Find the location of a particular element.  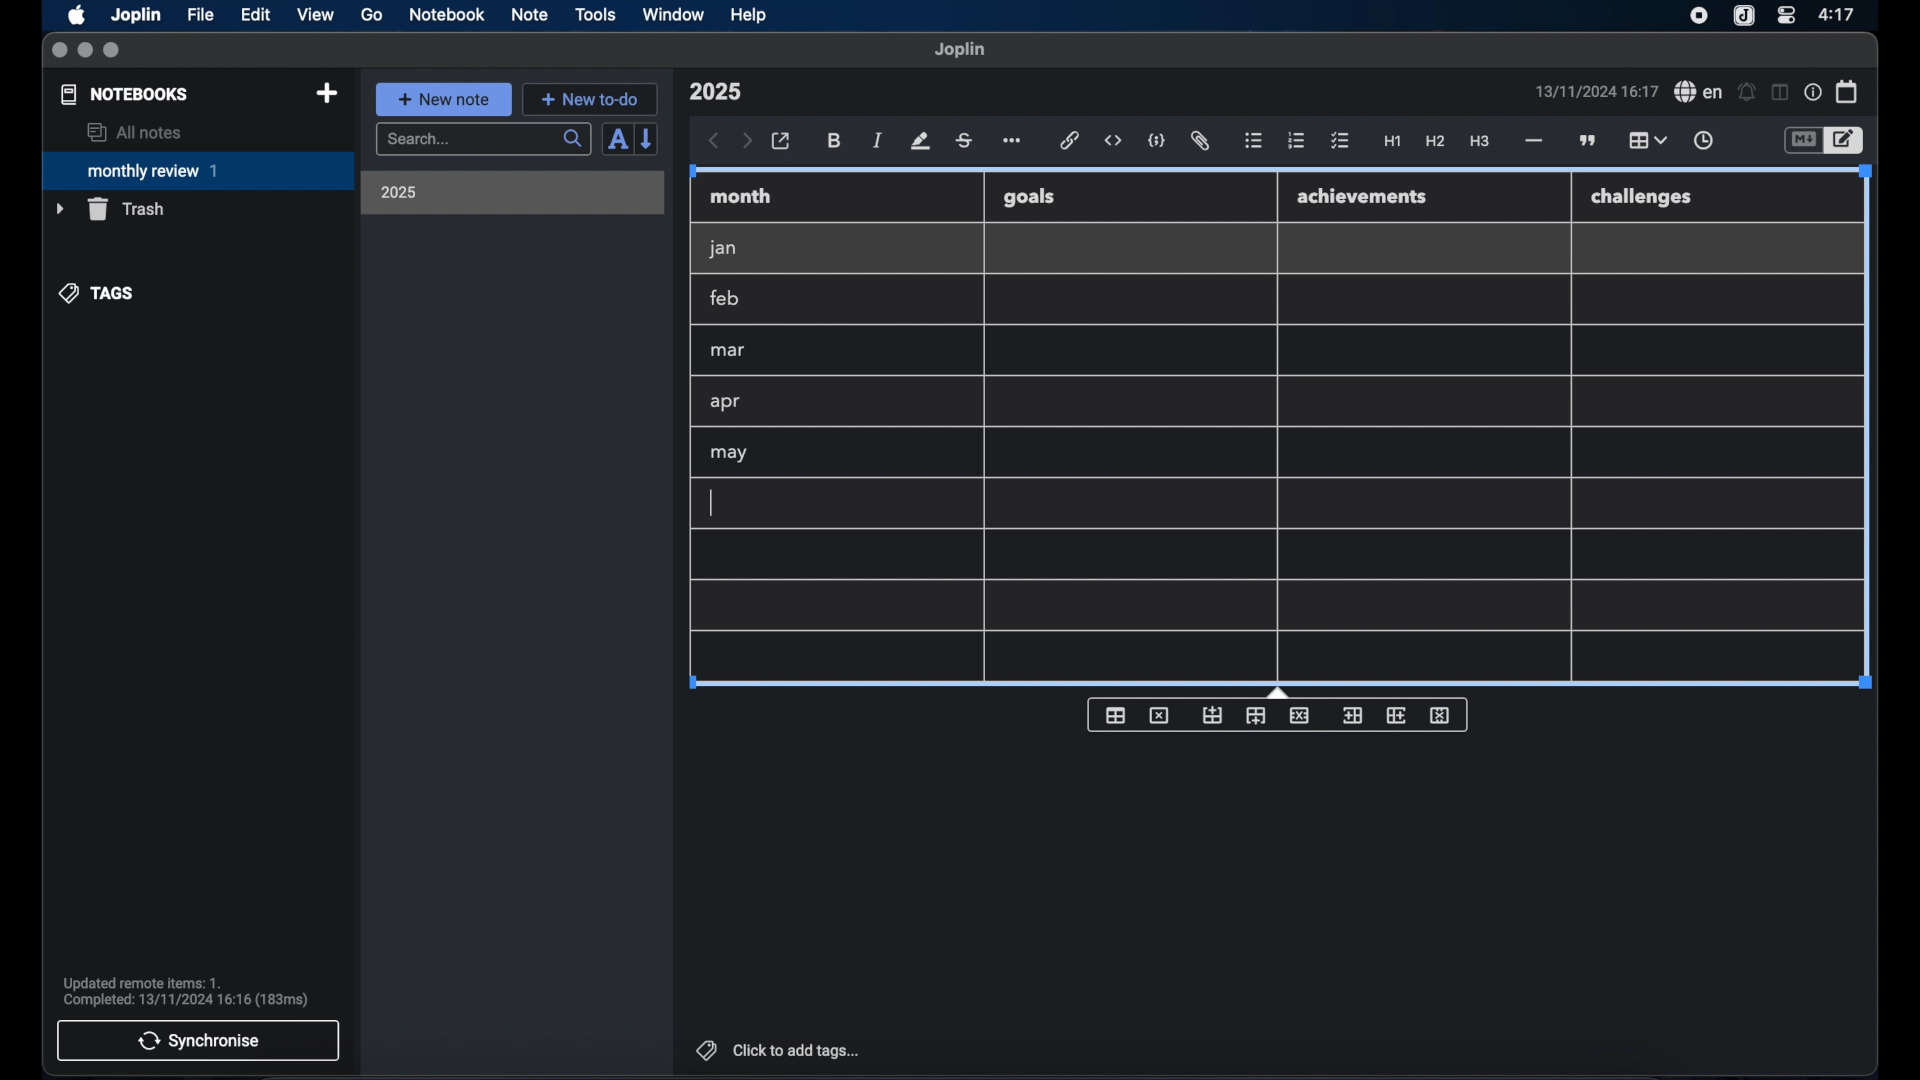

minimize is located at coordinates (85, 51).